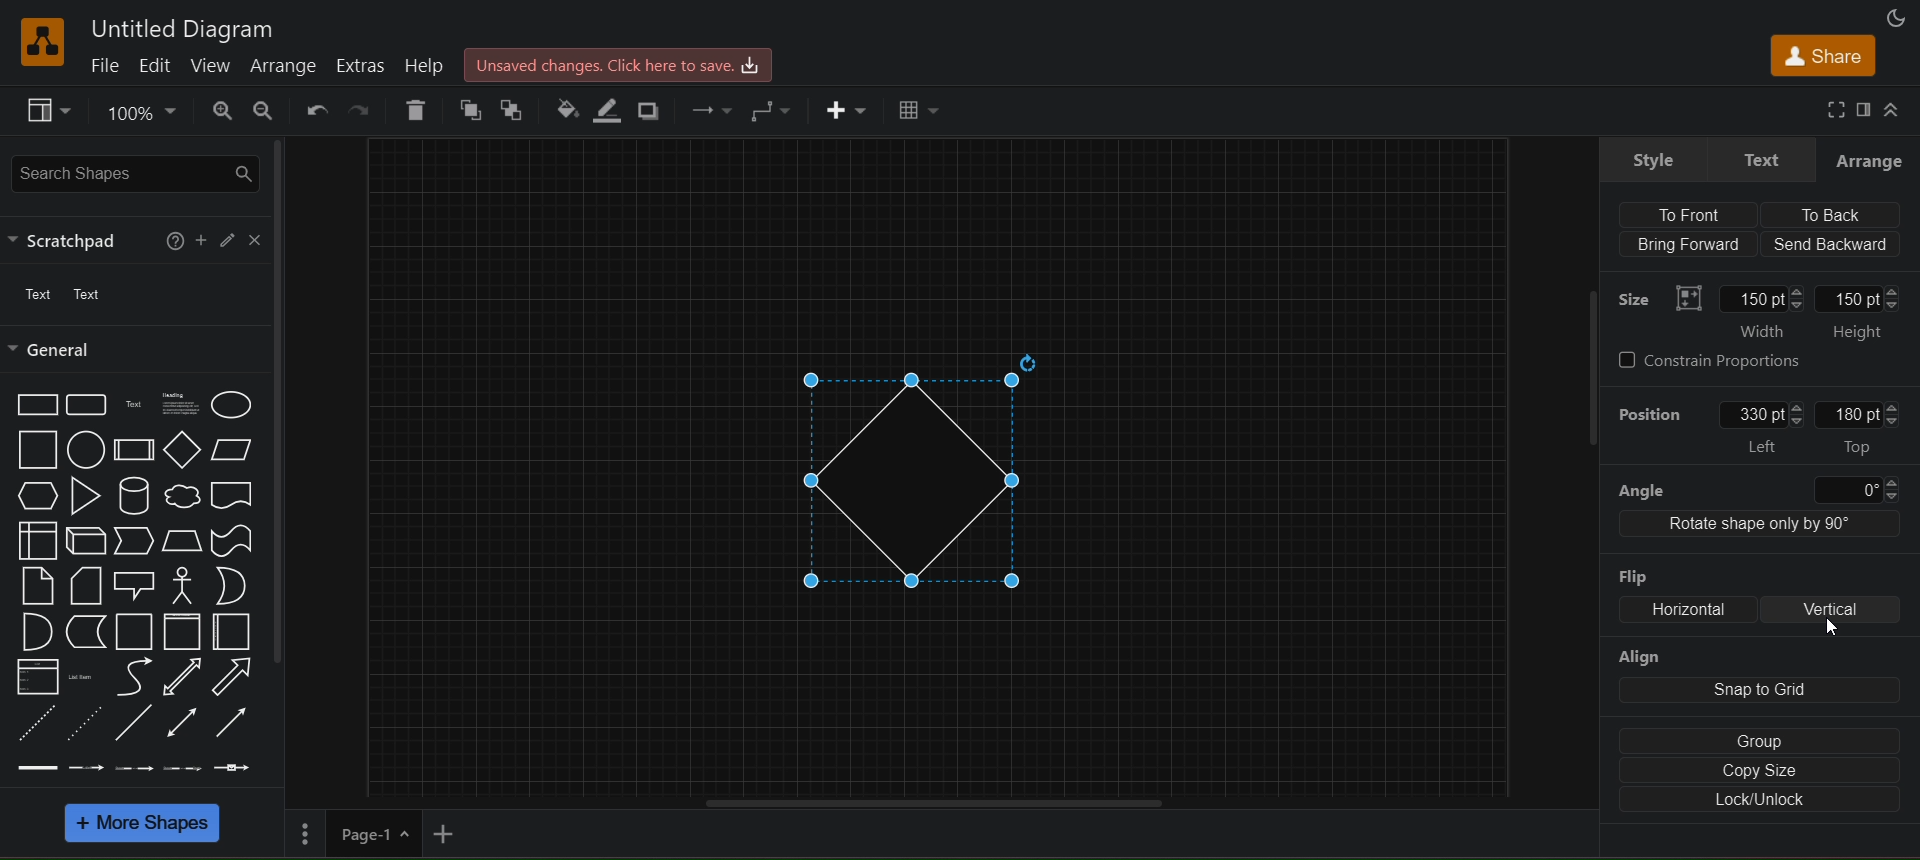  Describe the element at coordinates (1756, 365) in the screenshot. I see `constrain properties` at that location.